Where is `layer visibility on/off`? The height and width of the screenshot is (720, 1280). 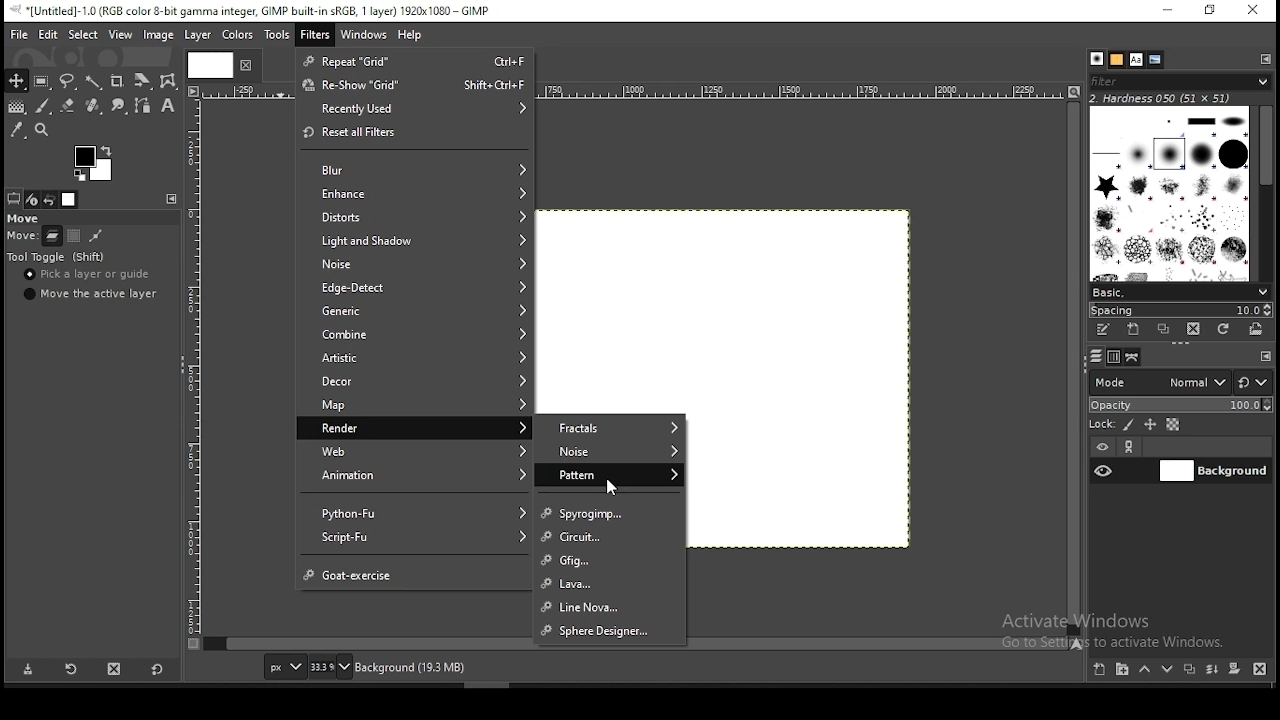
layer visibility on/off is located at coordinates (1104, 470).